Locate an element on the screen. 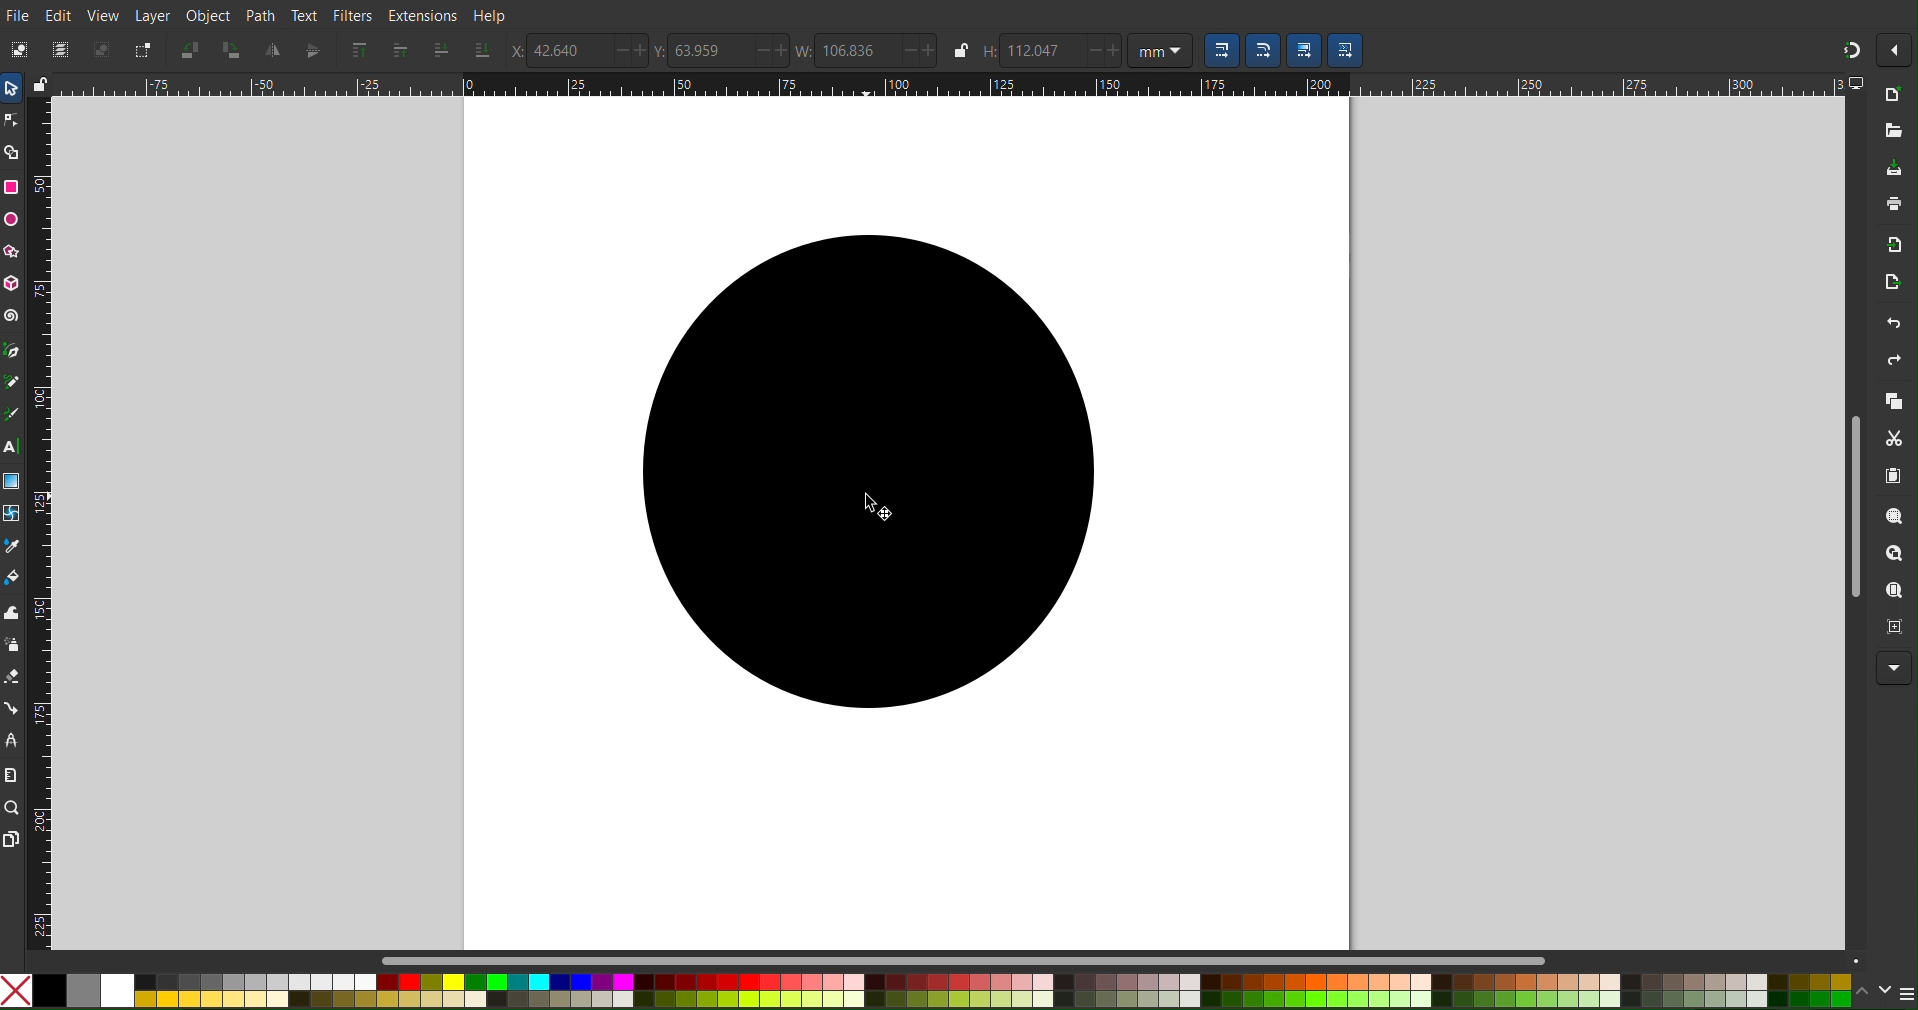 The height and width of the screenshot is (1010, 1918). Save is located at coordinates (1893, 169).